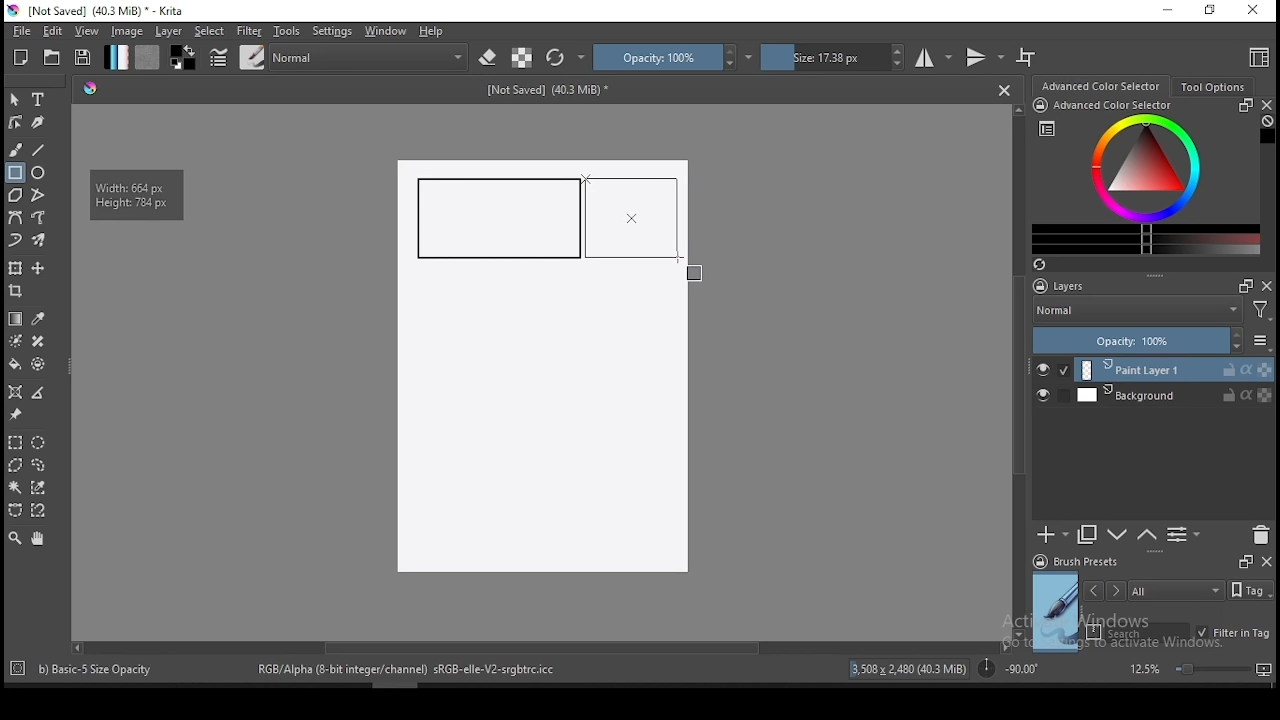 This screenshot has height=720, width=1280. What do you see at coordinates (16, 489) in the screenshot?
I see `contiguous selection tool` at bounding box center [16, 489].